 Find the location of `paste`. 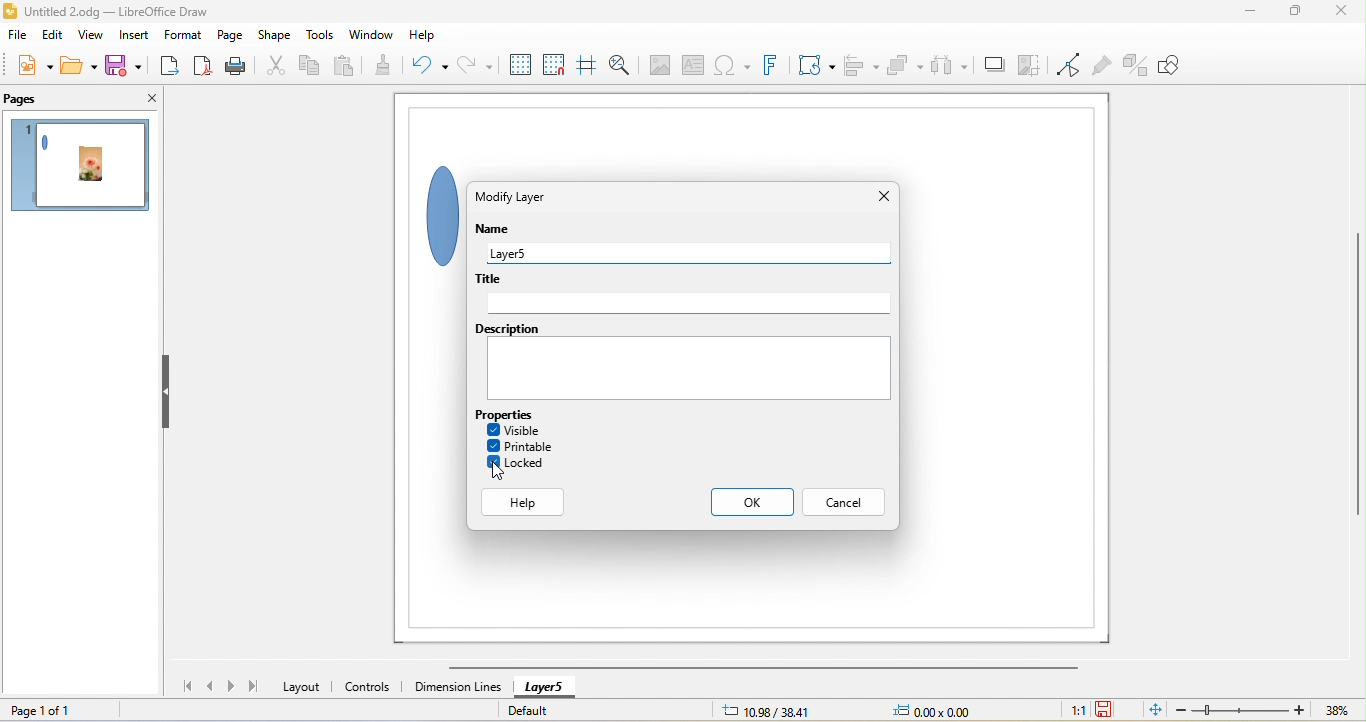

paste is located at coordinates (348, 63).